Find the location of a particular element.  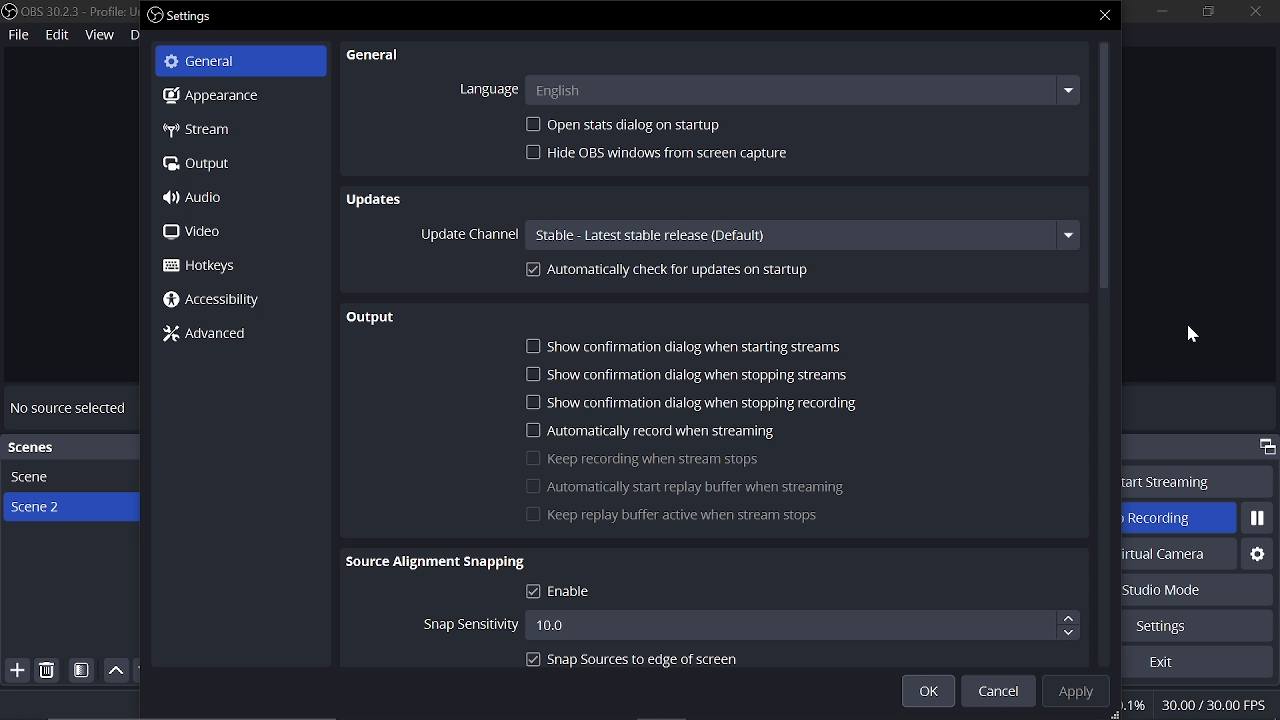

English is located at coordinates (802, 90).